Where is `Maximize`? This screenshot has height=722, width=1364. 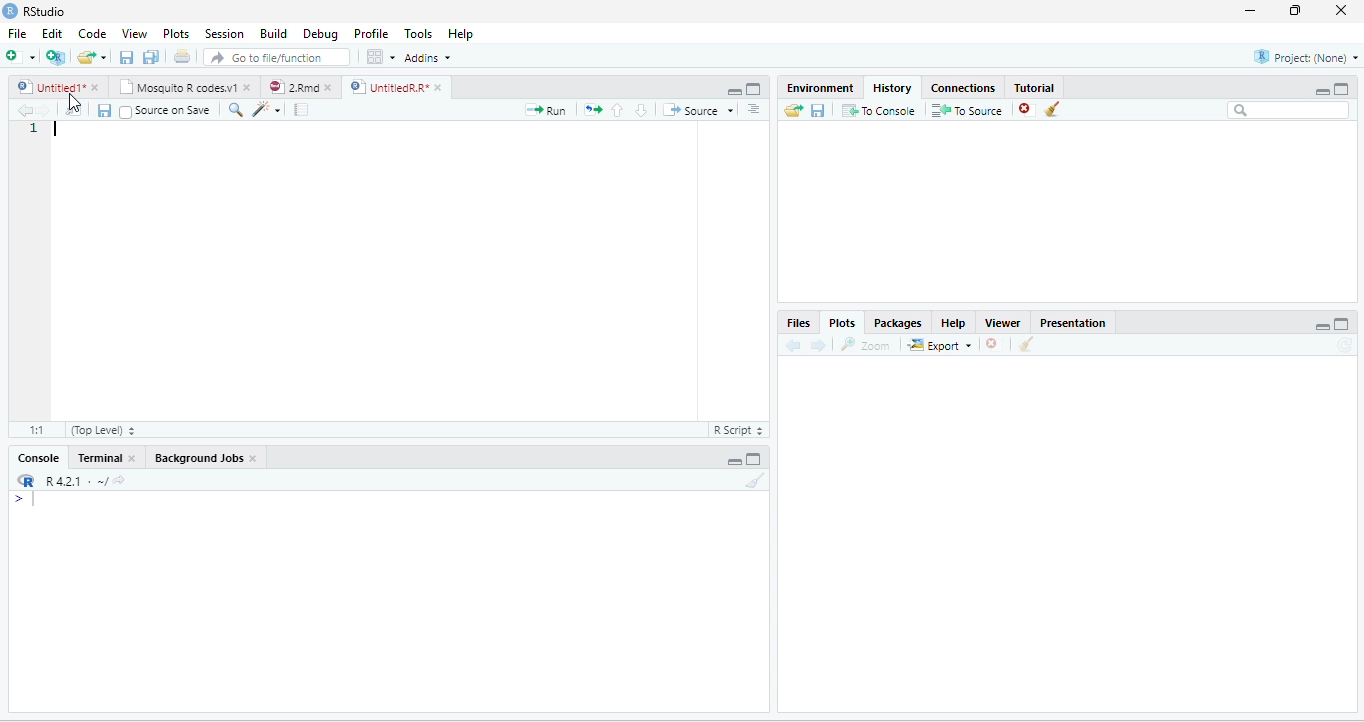 Maximize is located at coordinates (755, 89).